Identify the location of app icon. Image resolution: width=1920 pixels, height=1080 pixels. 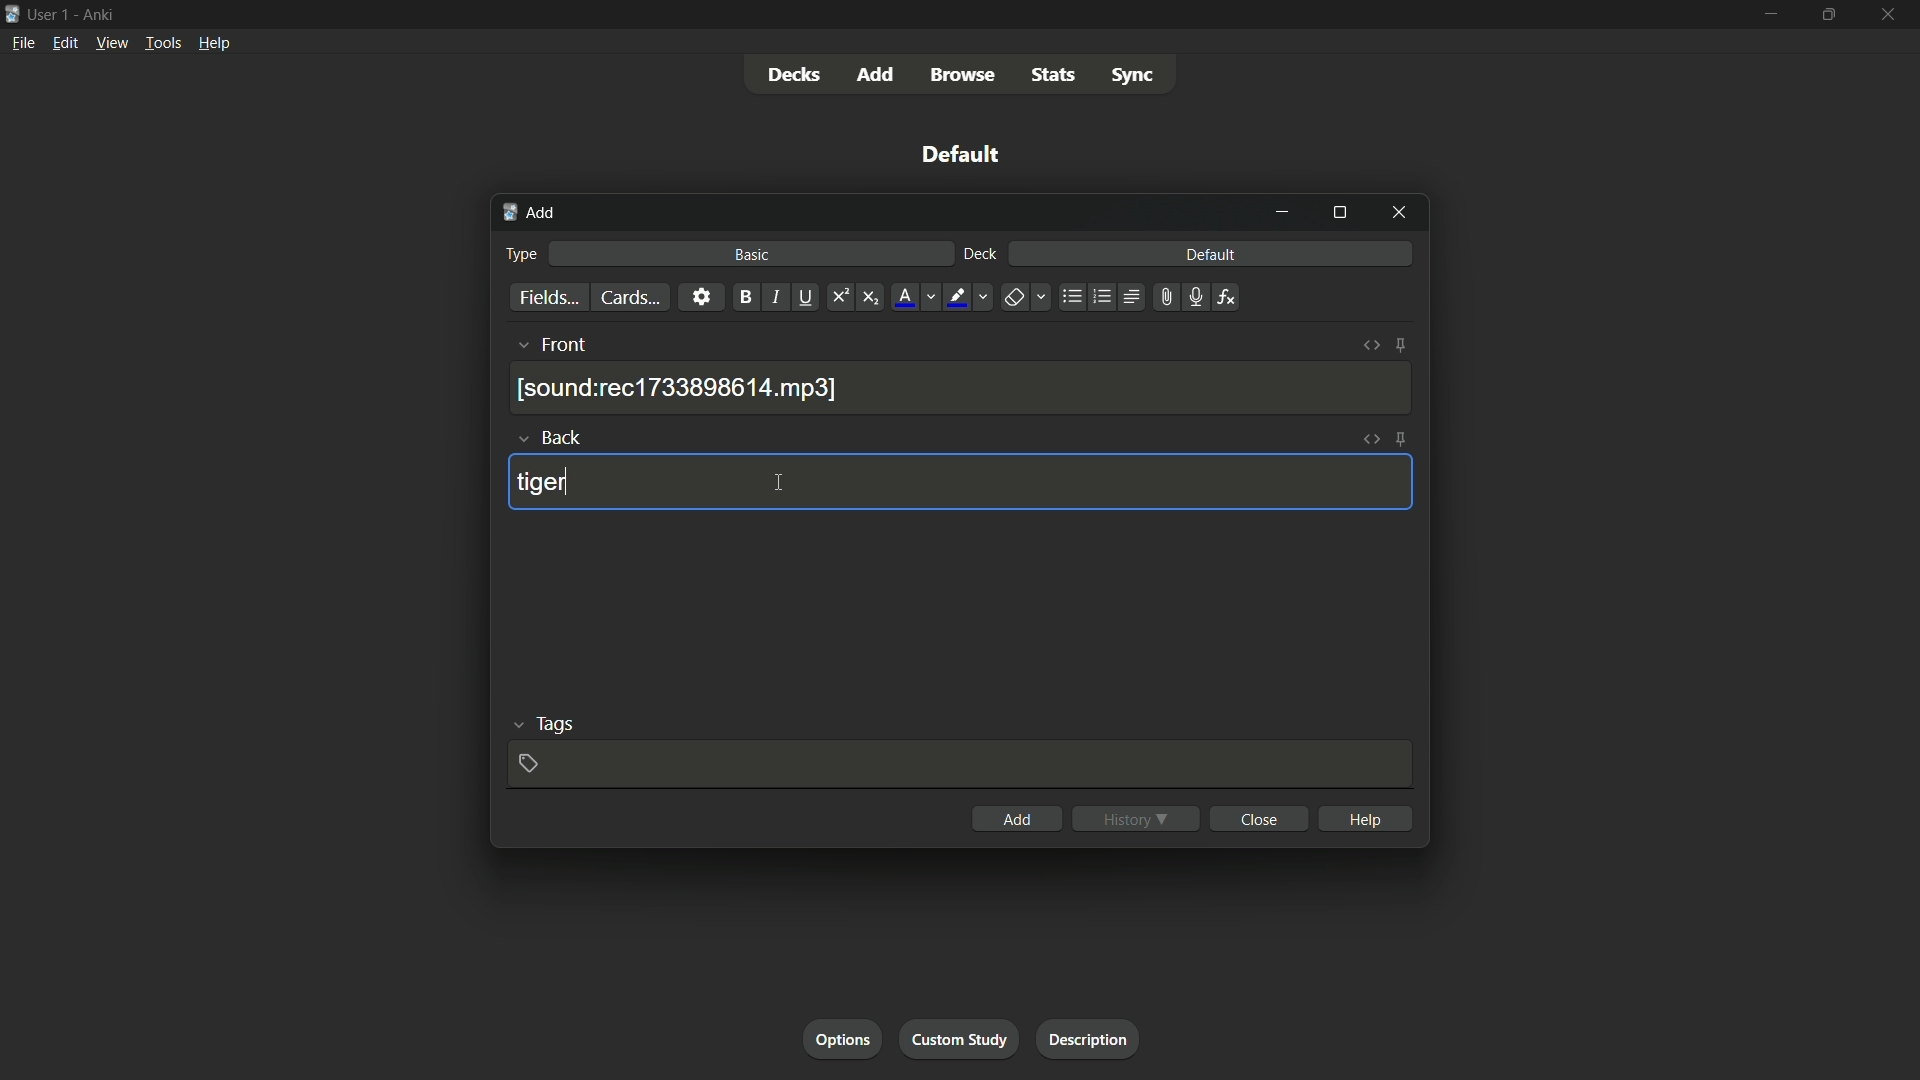
(12, 12).